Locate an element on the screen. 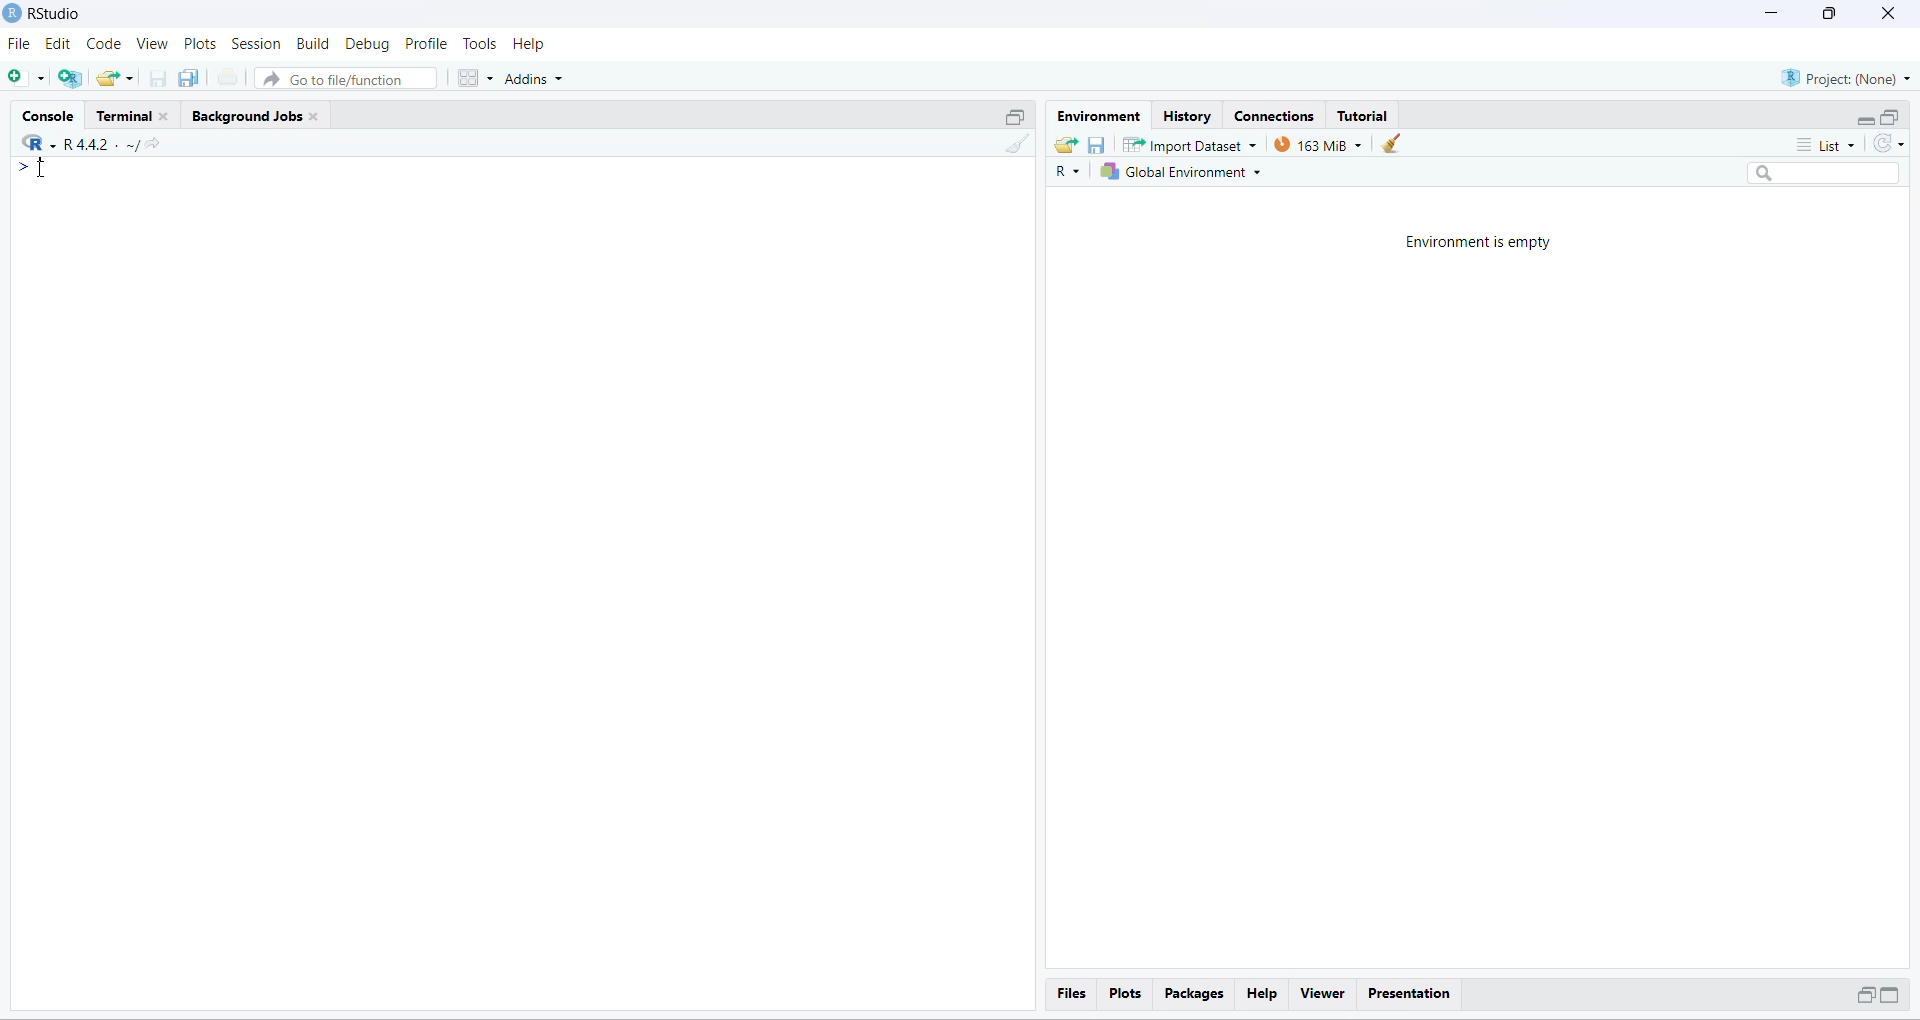 The image size is (1920, 1020). maximize is located at coordinates (1891, 994).